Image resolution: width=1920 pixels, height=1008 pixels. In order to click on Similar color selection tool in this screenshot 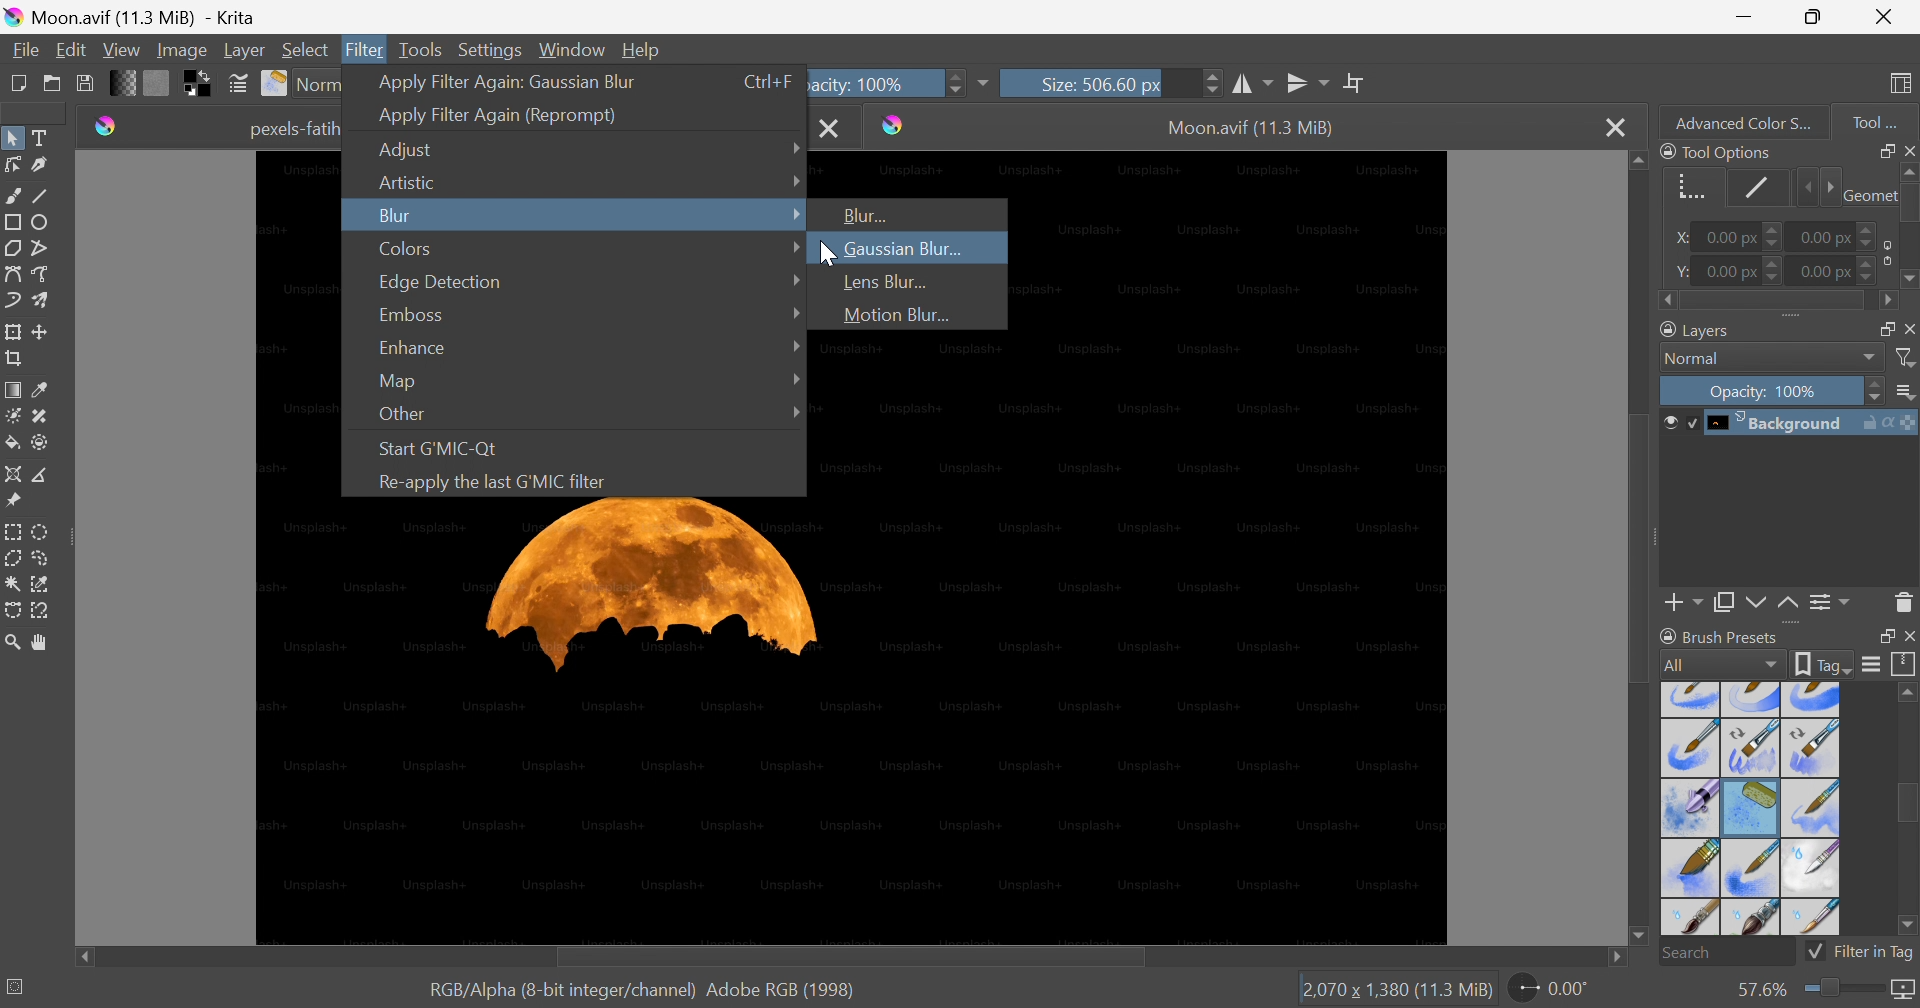, I will do `click(41, 585)`.